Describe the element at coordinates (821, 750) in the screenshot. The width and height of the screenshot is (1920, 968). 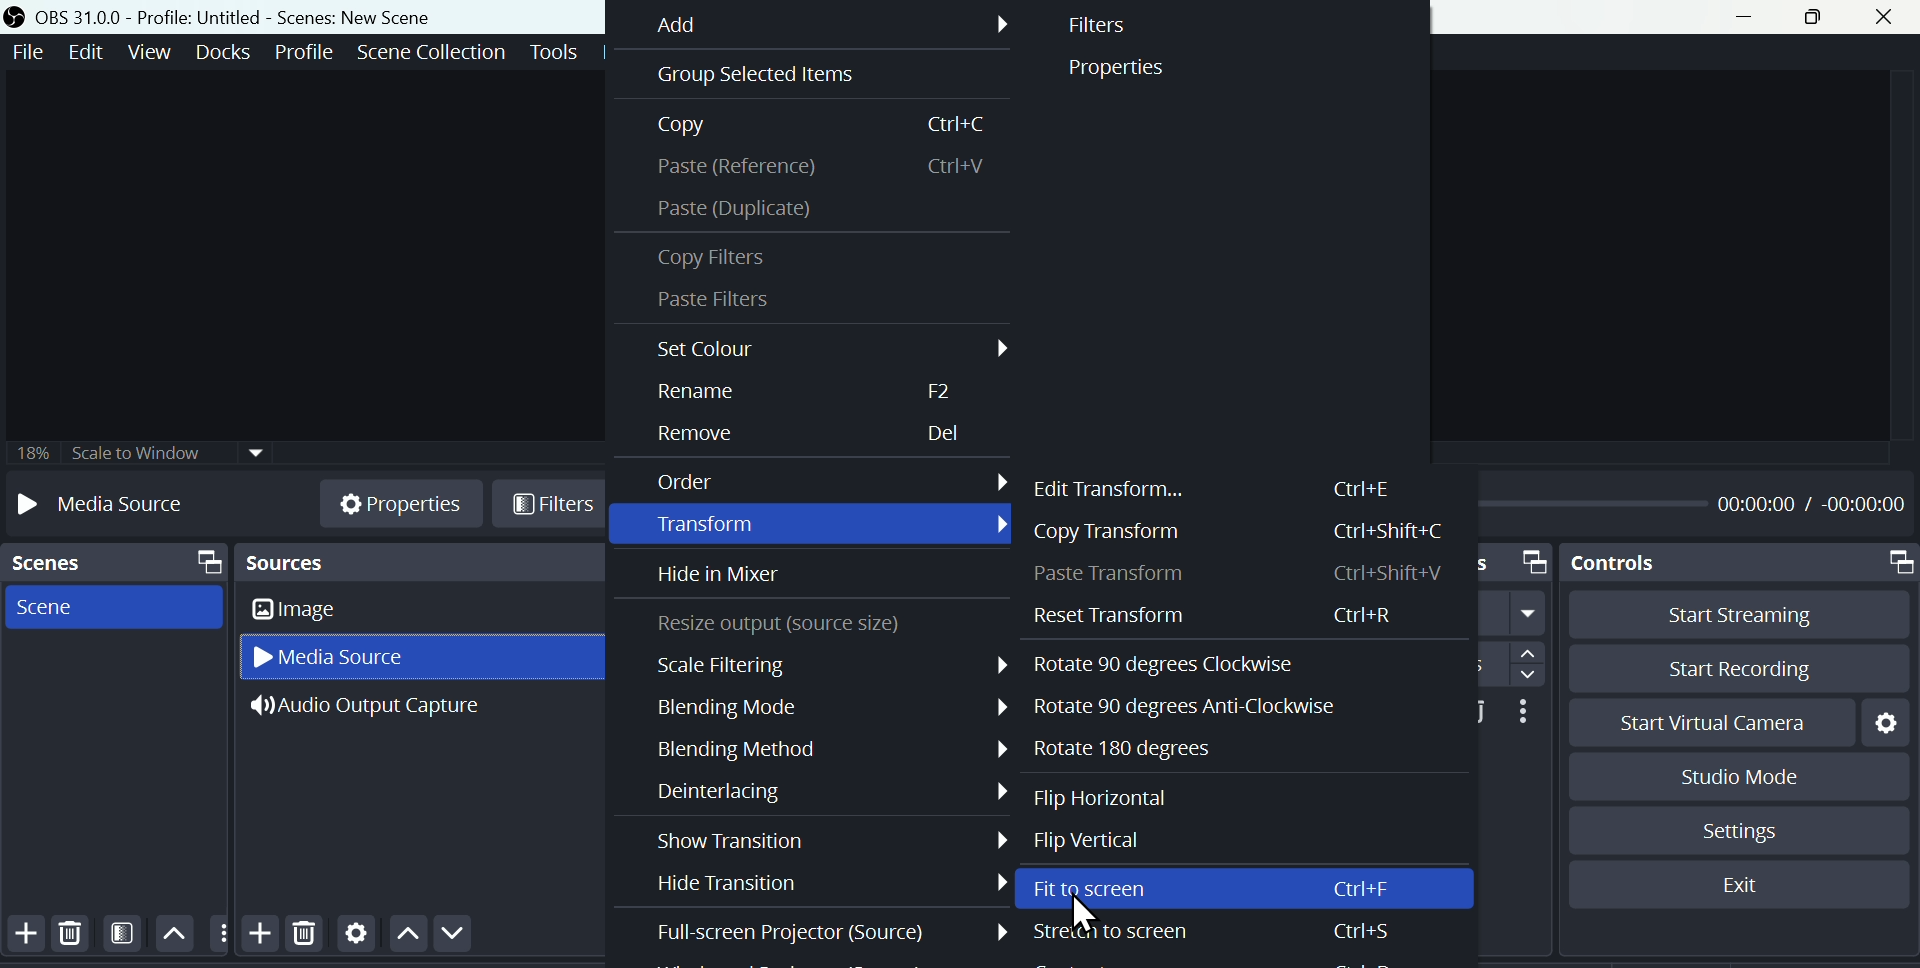
I see `Blending method` at that location.